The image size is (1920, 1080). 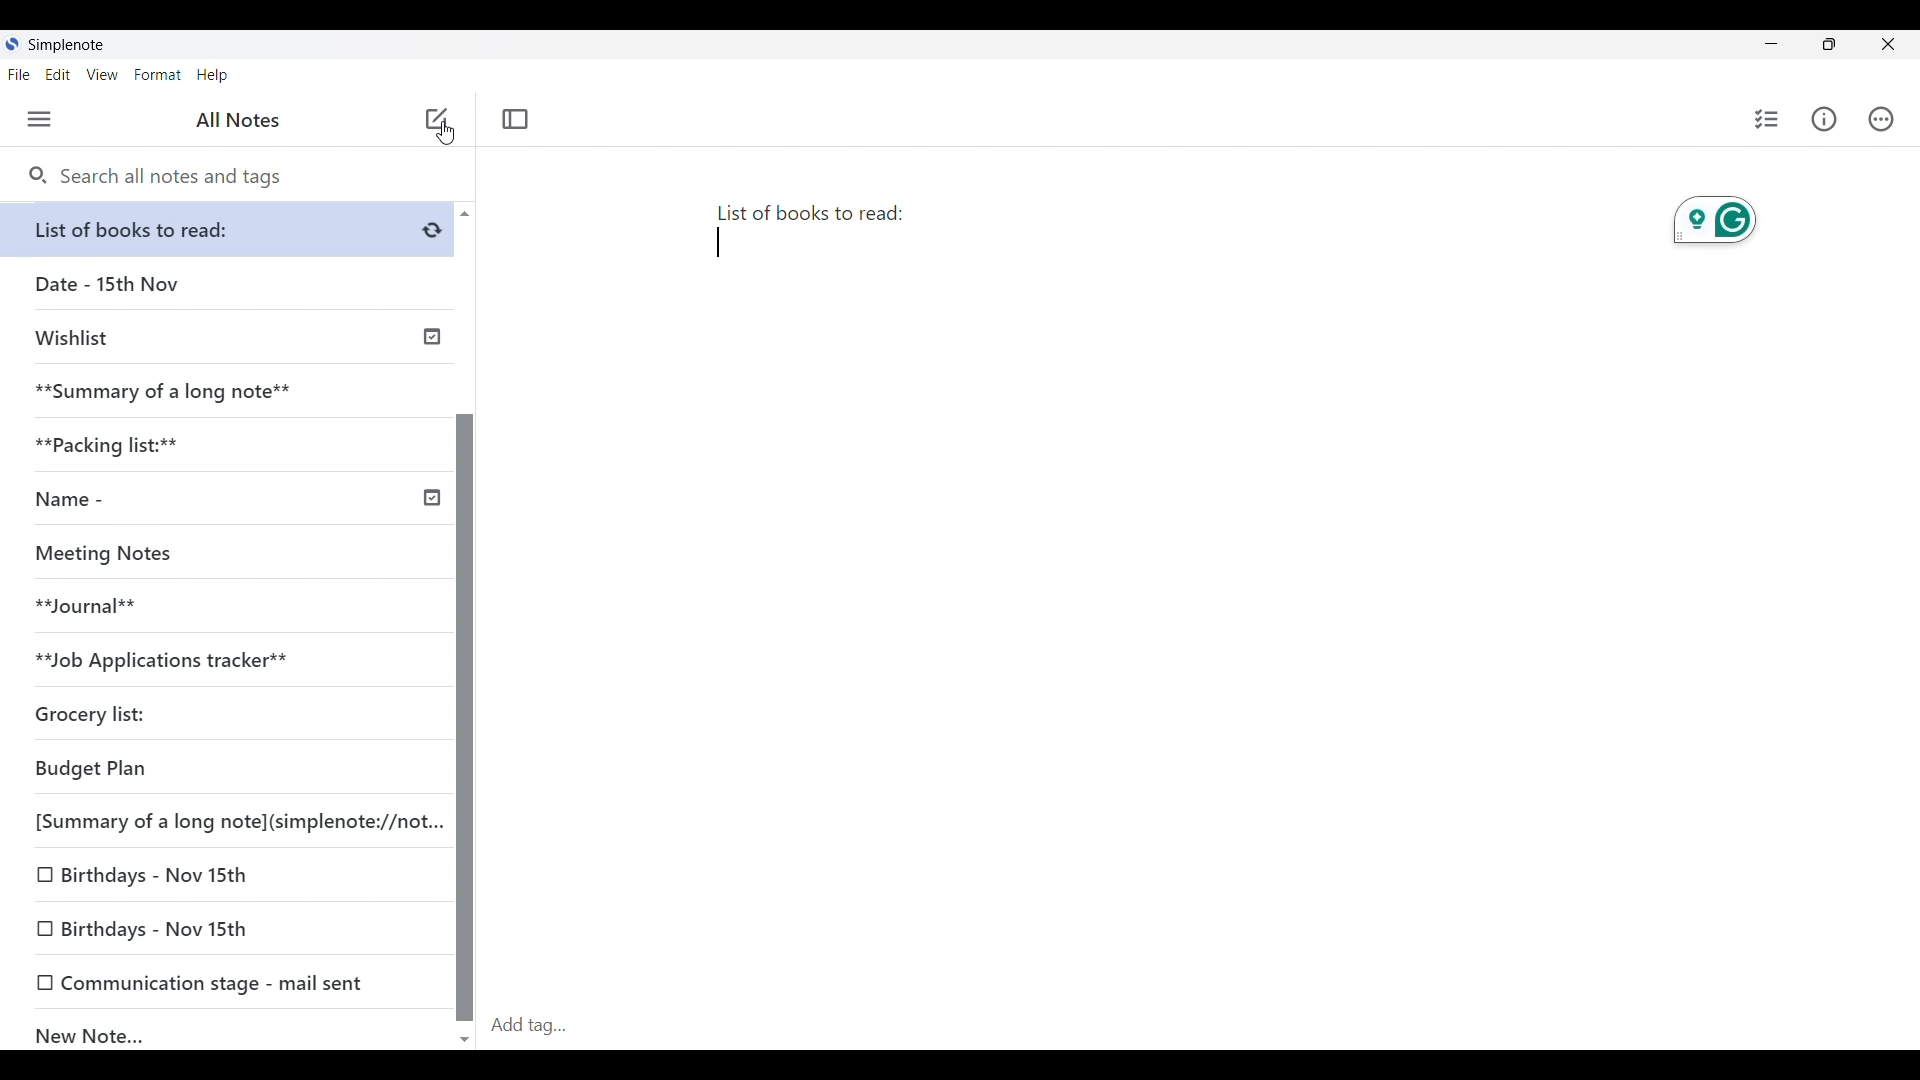 I want to click on Format, so click(x=158, y=75).